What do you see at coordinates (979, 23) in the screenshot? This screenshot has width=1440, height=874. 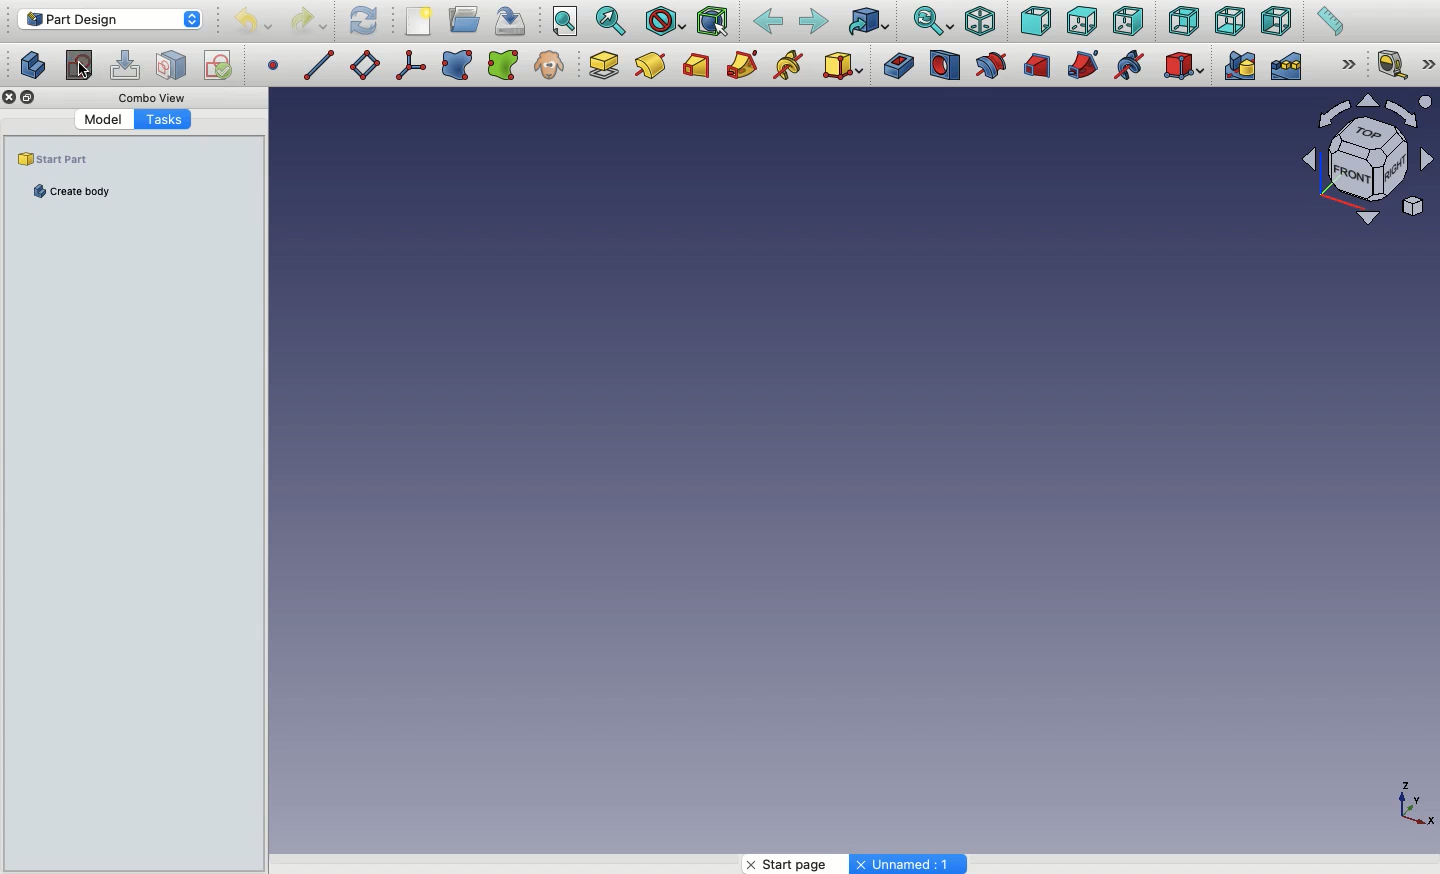 I see `Isometric` at bounding box center [979, 23].